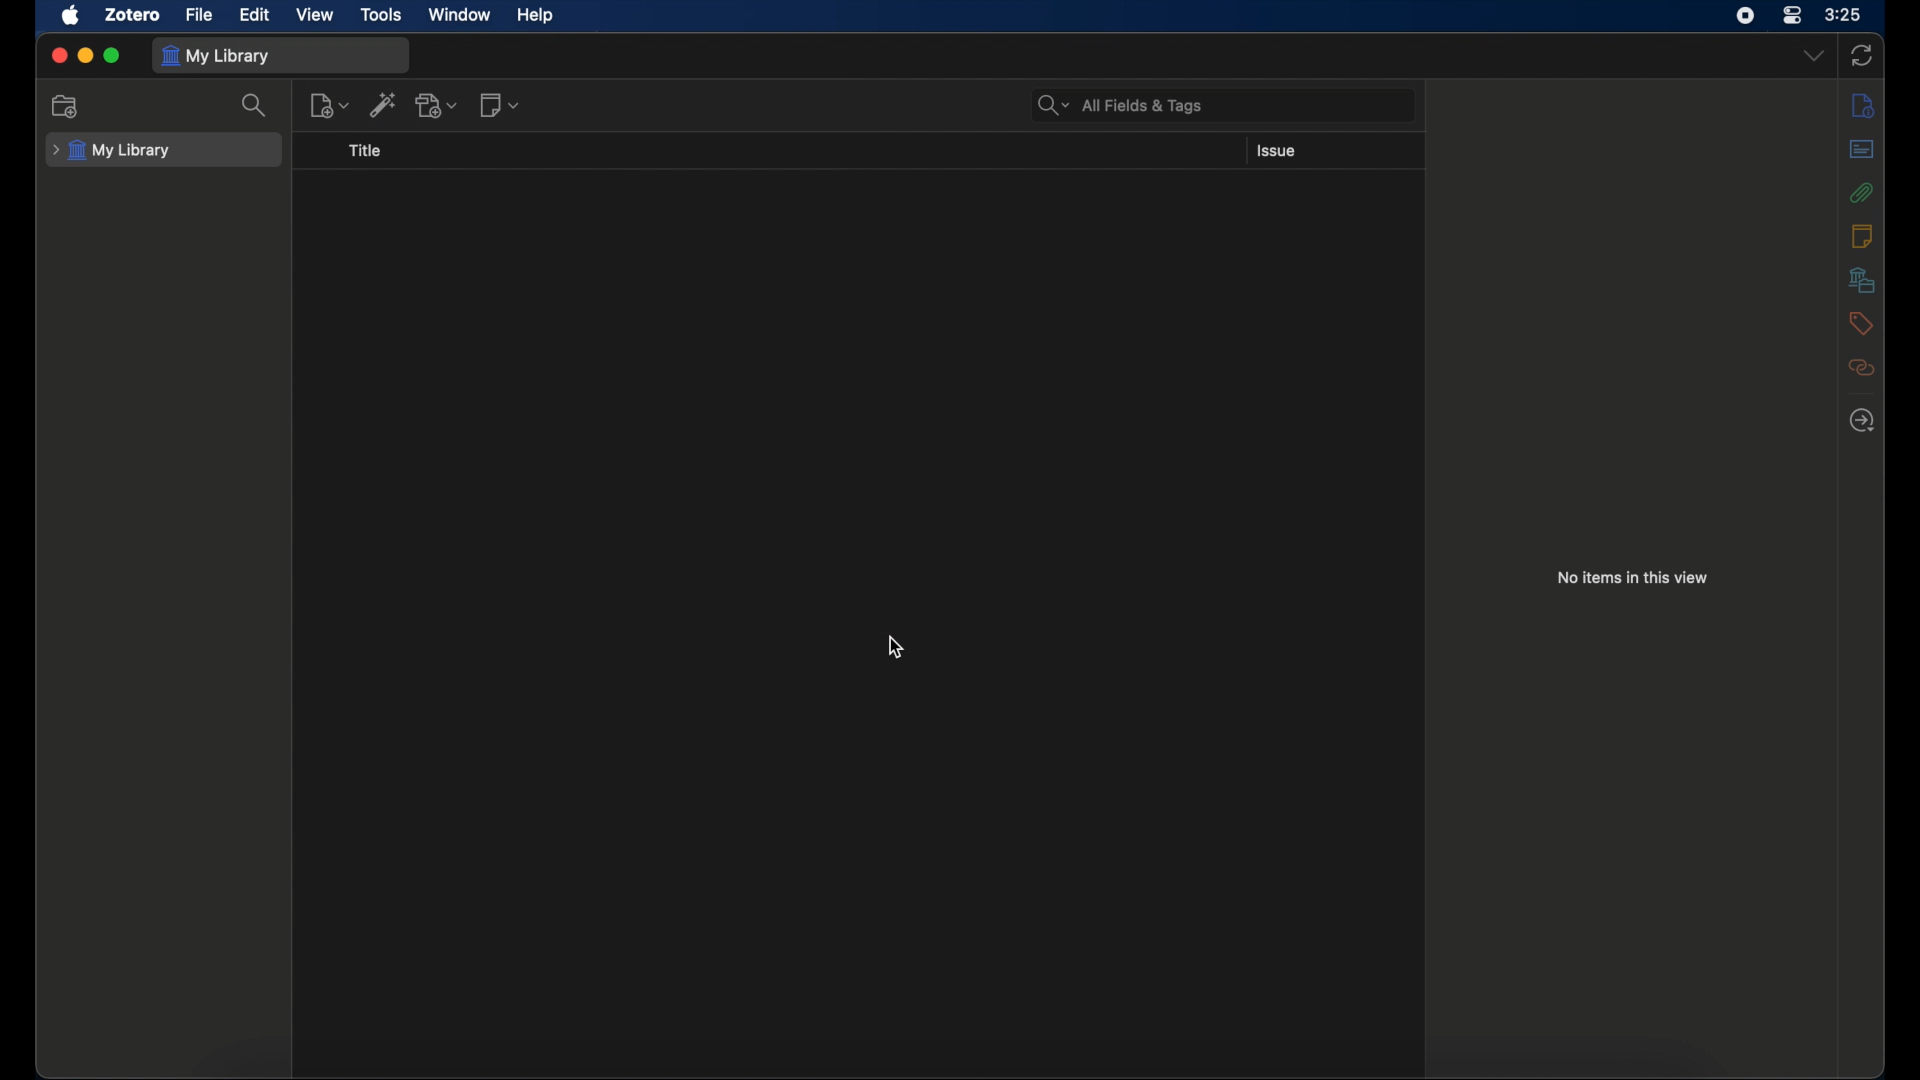 The height and width of the screenshot is (1080, 1920). Describe the element at coordinates (1793, 16) in the screenshot. I see `control center` at that location.